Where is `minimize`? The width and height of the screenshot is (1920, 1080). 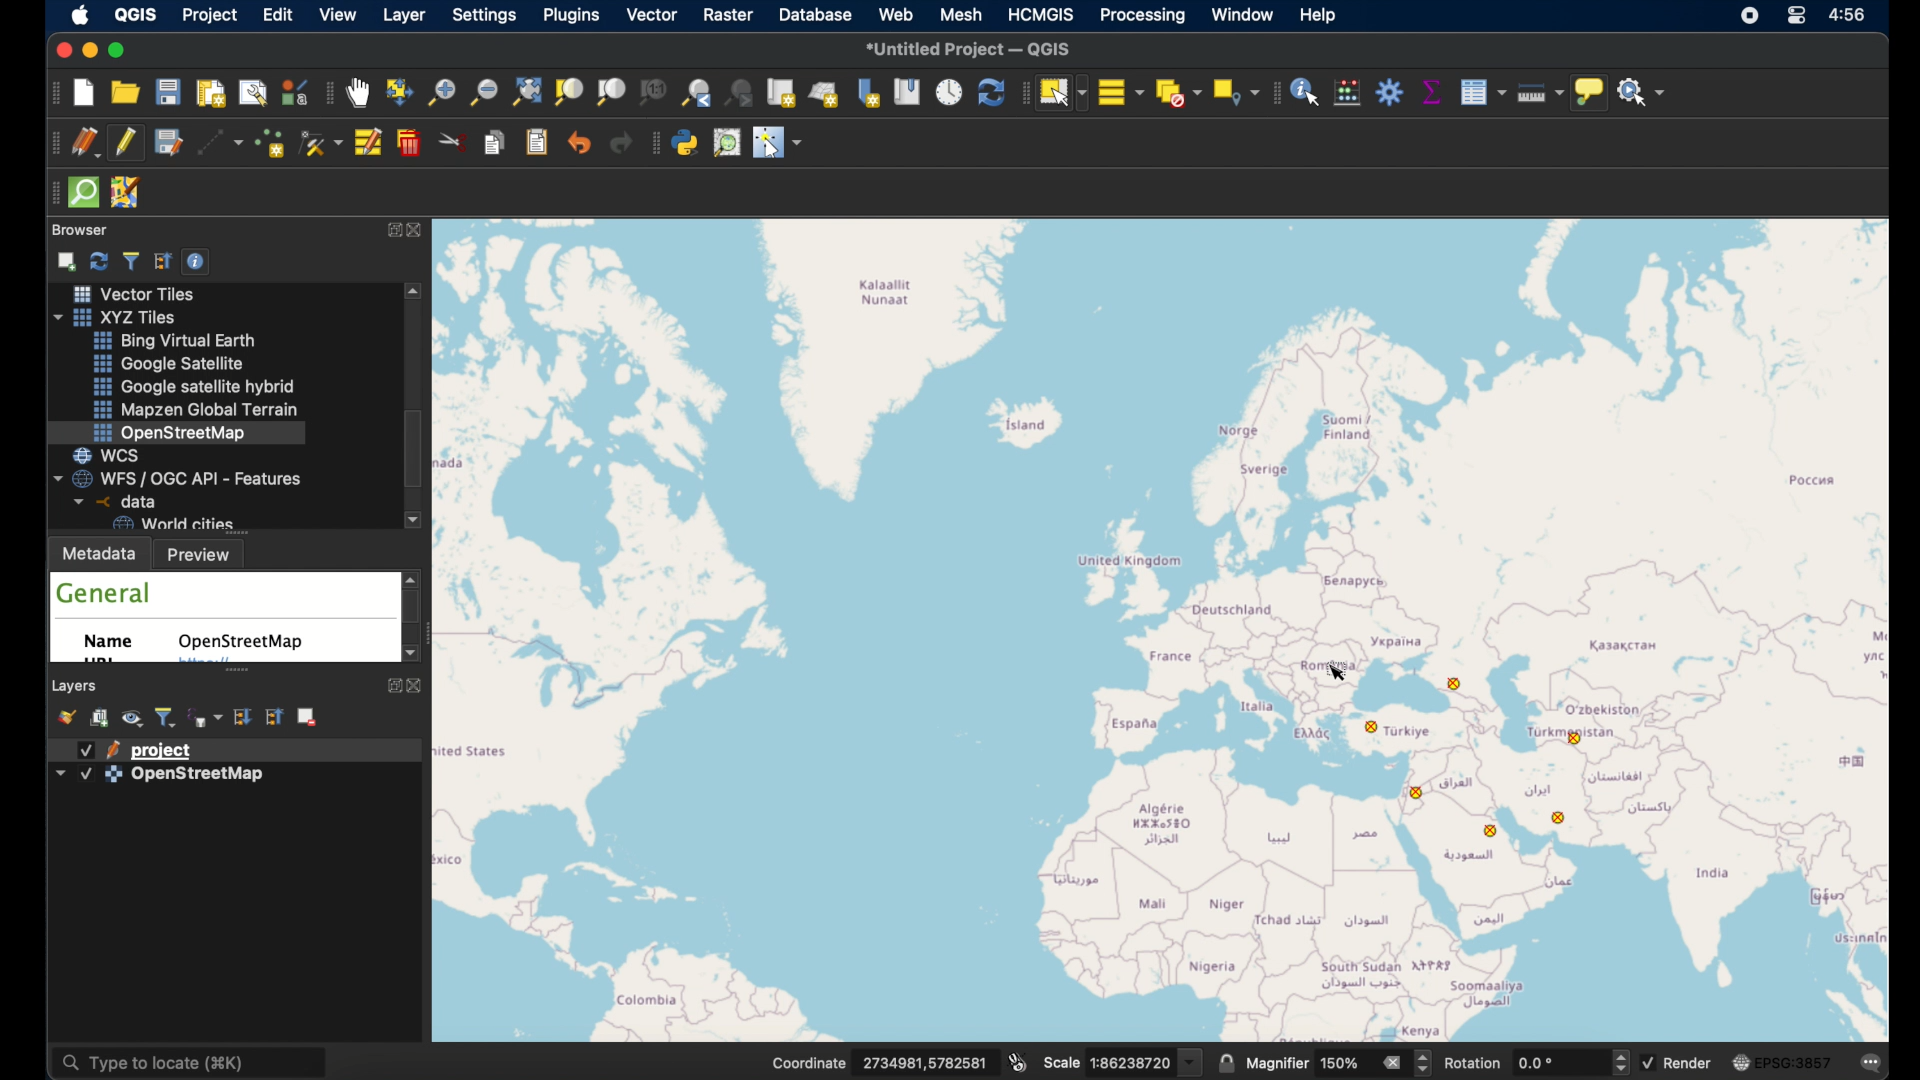 minimize is located at coordinates (88, 51).